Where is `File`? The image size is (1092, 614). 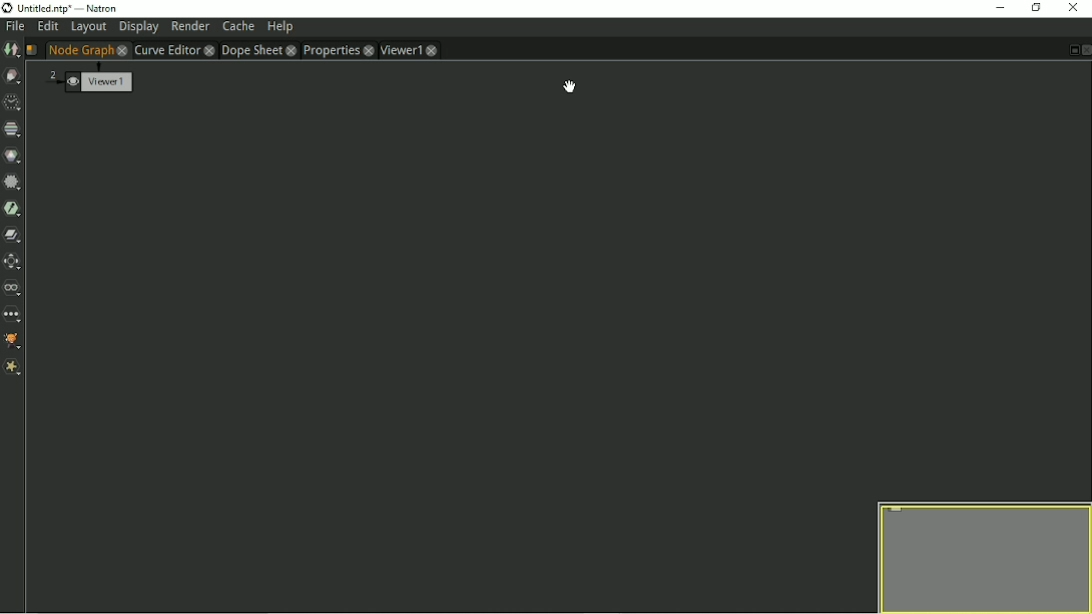
File is located at coordinates (14, 28).